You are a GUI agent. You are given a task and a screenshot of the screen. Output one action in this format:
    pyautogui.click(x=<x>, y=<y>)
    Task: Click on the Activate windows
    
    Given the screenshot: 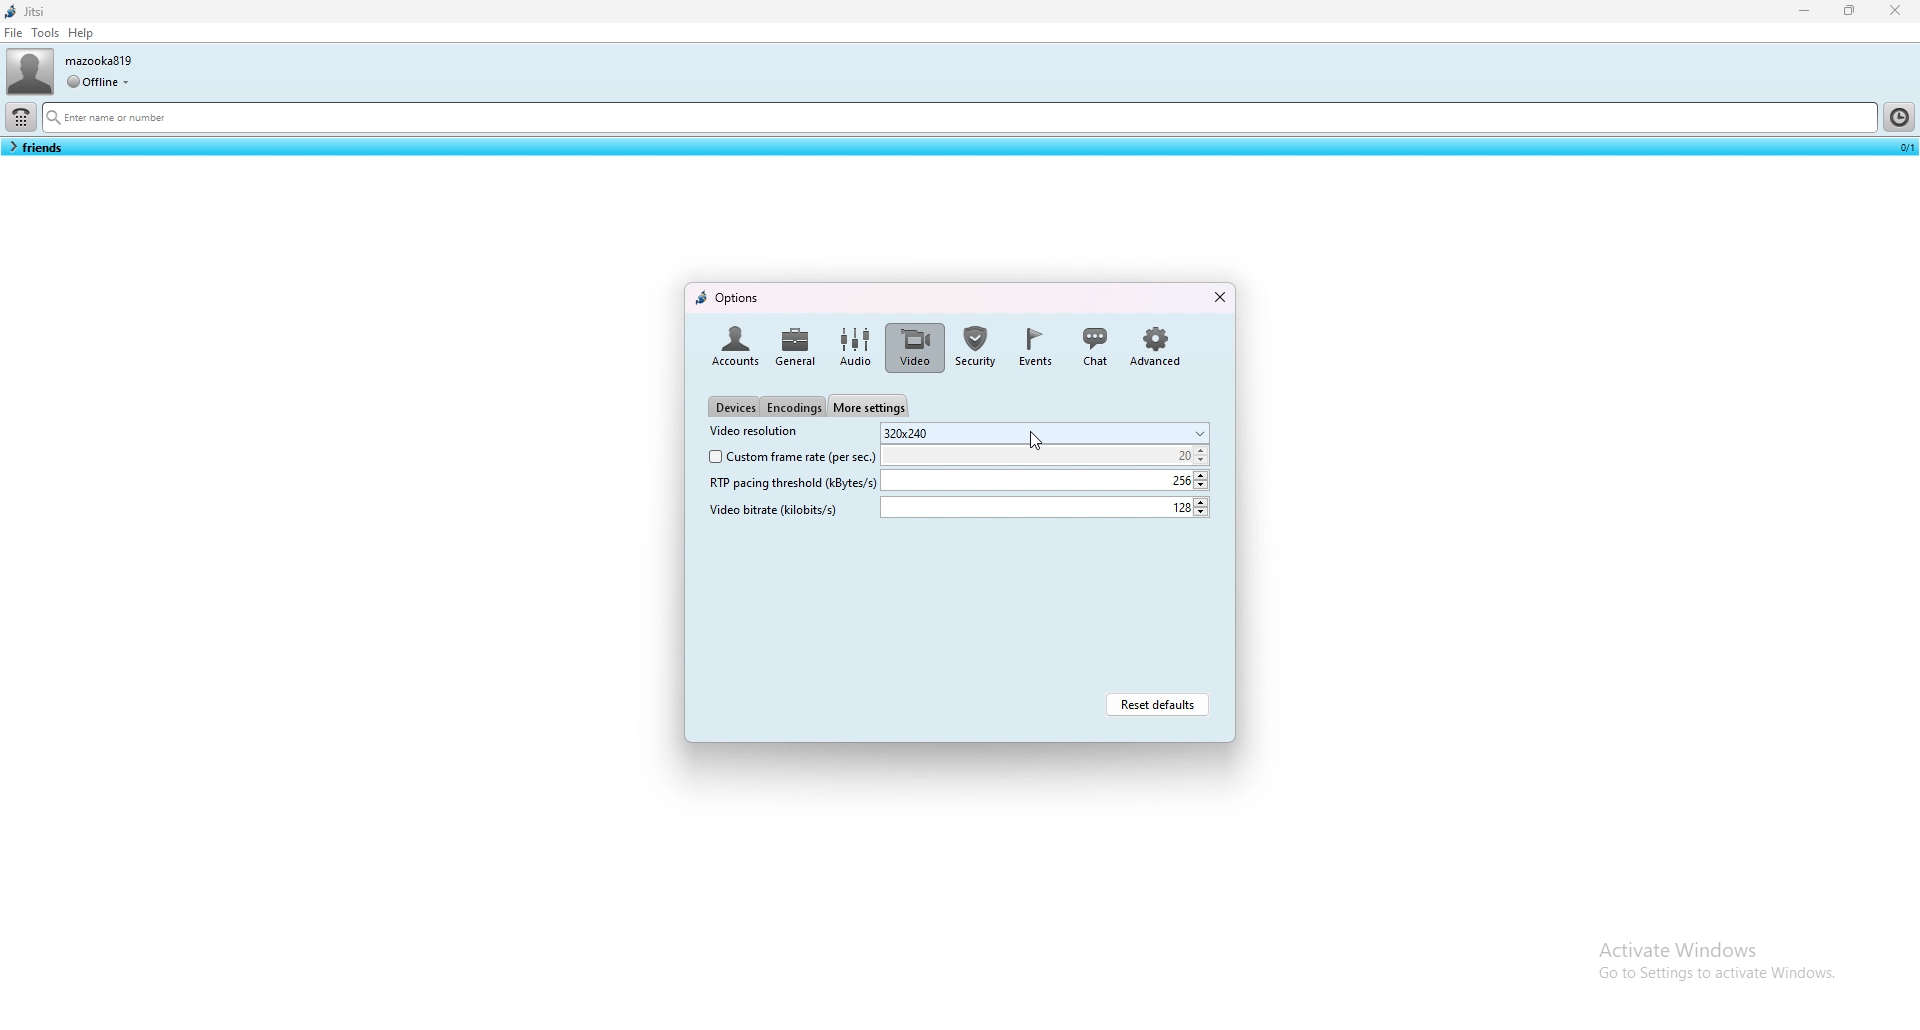 What is the action you would take?
    pyautogui.click(x=1716, y=946)
    